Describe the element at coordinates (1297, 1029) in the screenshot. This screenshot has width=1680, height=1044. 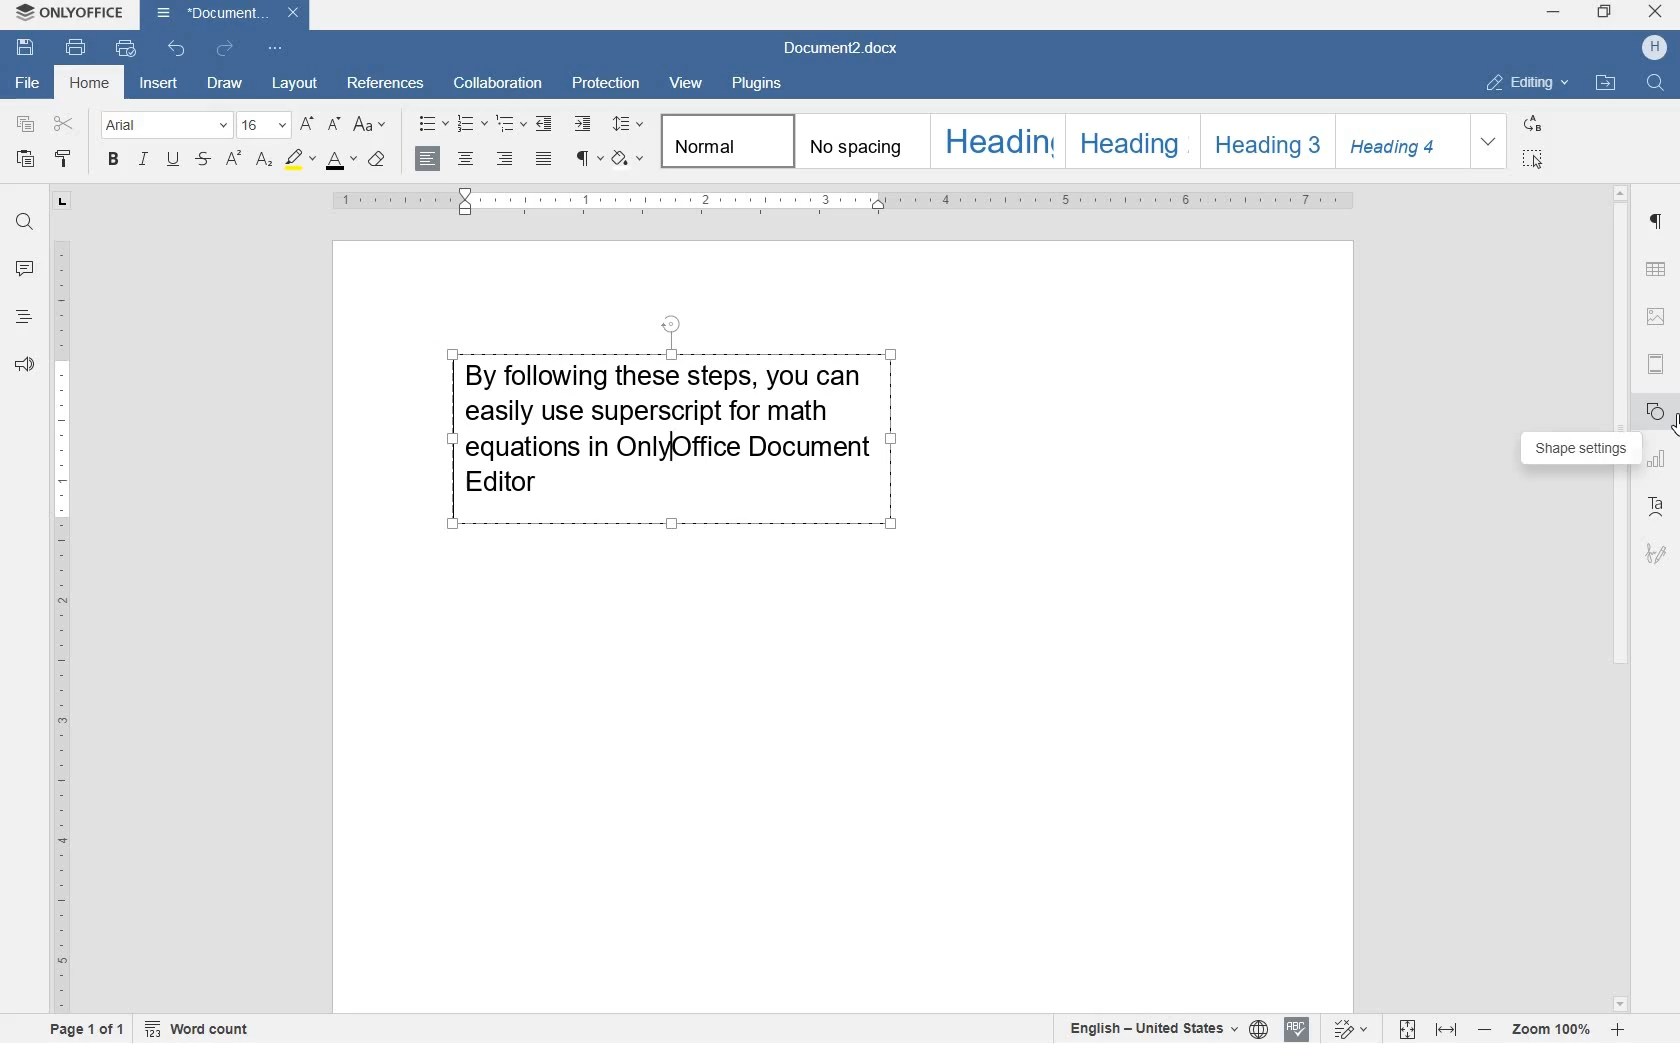
I see `spell checking` at that location.